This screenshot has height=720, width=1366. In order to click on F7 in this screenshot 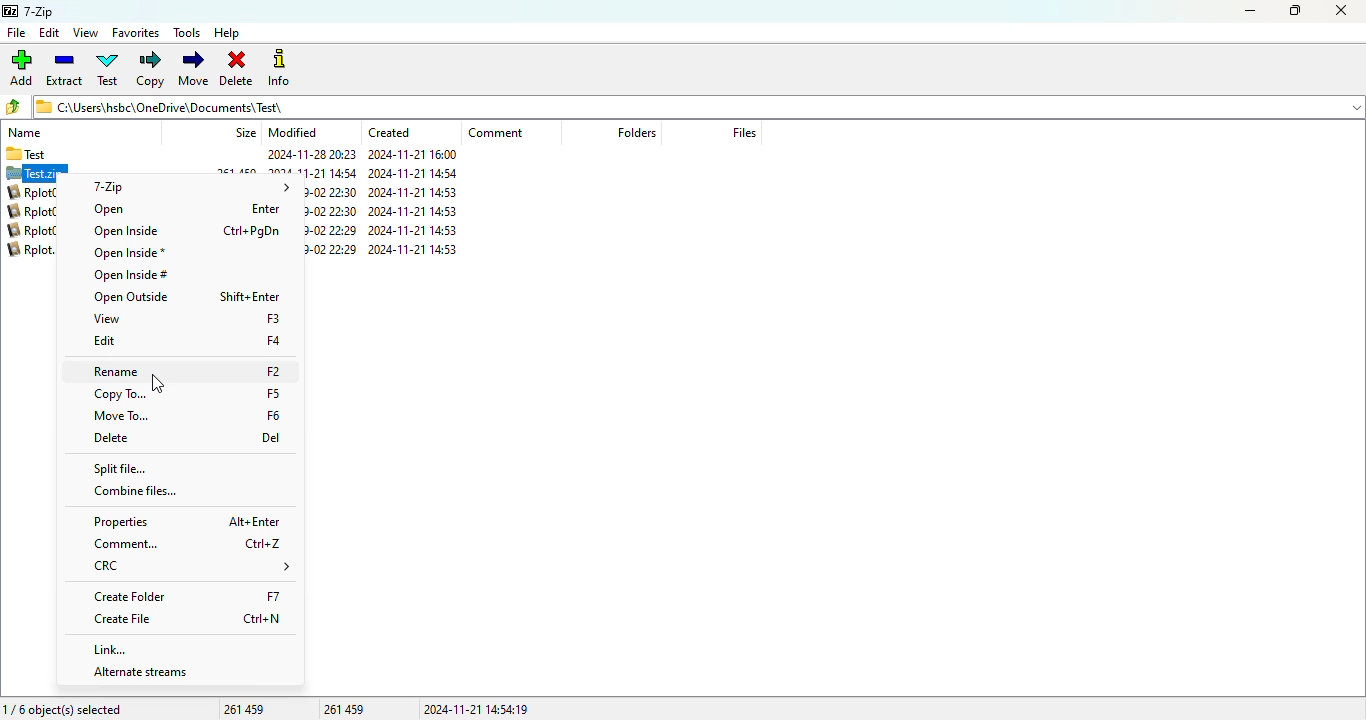, I will do `click(274, 597)`.